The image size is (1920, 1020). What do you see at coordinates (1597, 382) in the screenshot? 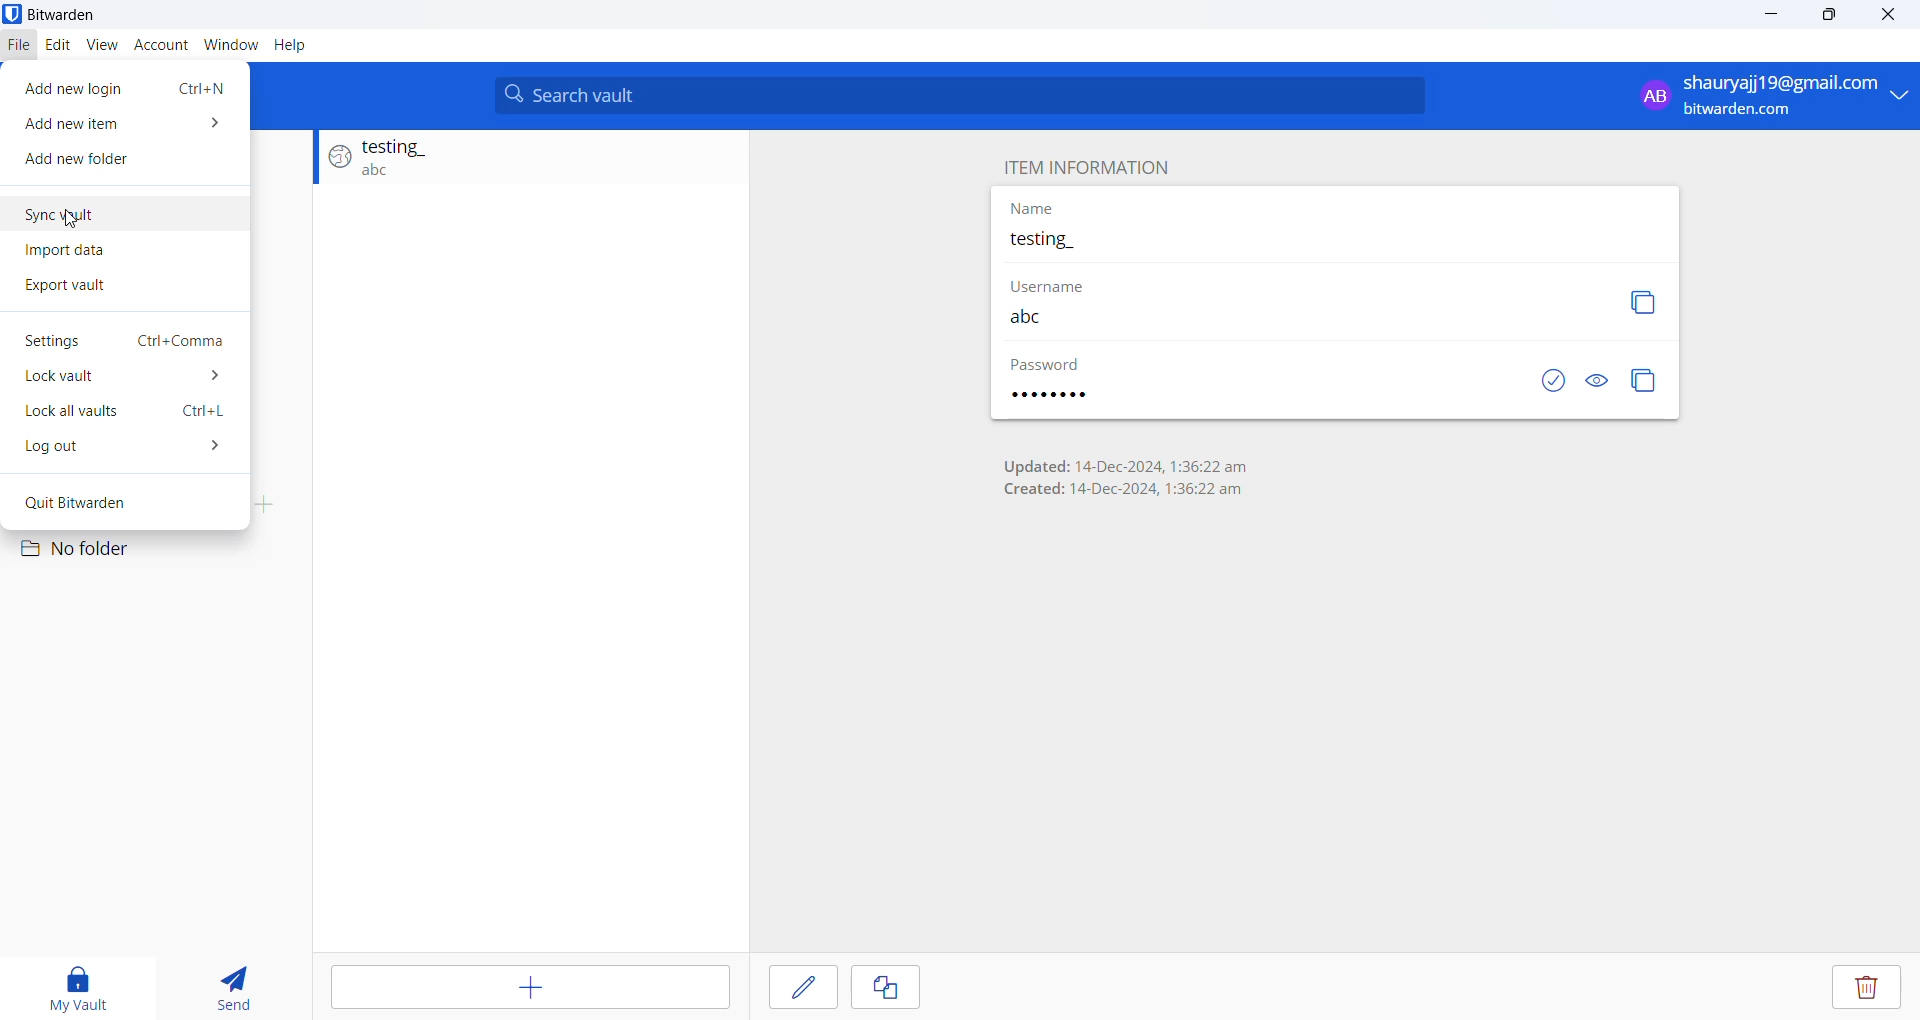
I see `Visibility` at bounding box center [1597, 382].